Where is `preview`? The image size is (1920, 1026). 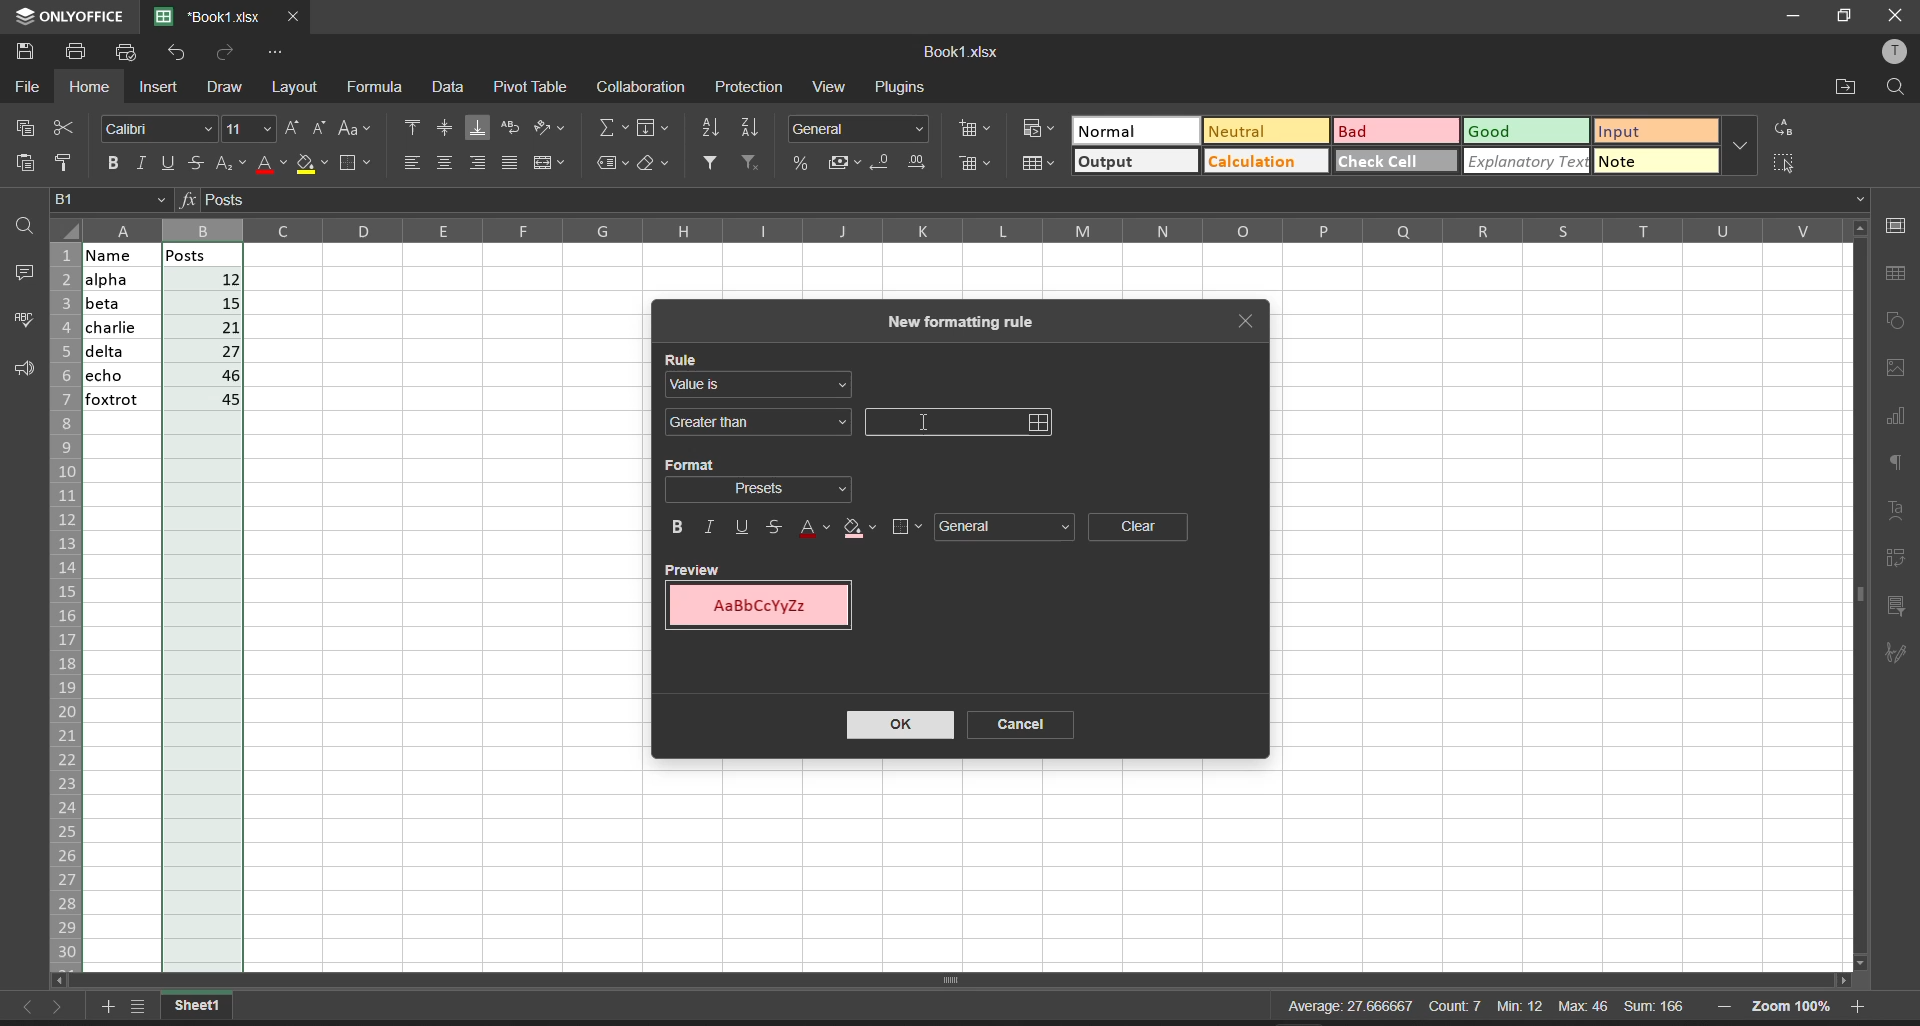
preview is located at coordinates (764, 599).